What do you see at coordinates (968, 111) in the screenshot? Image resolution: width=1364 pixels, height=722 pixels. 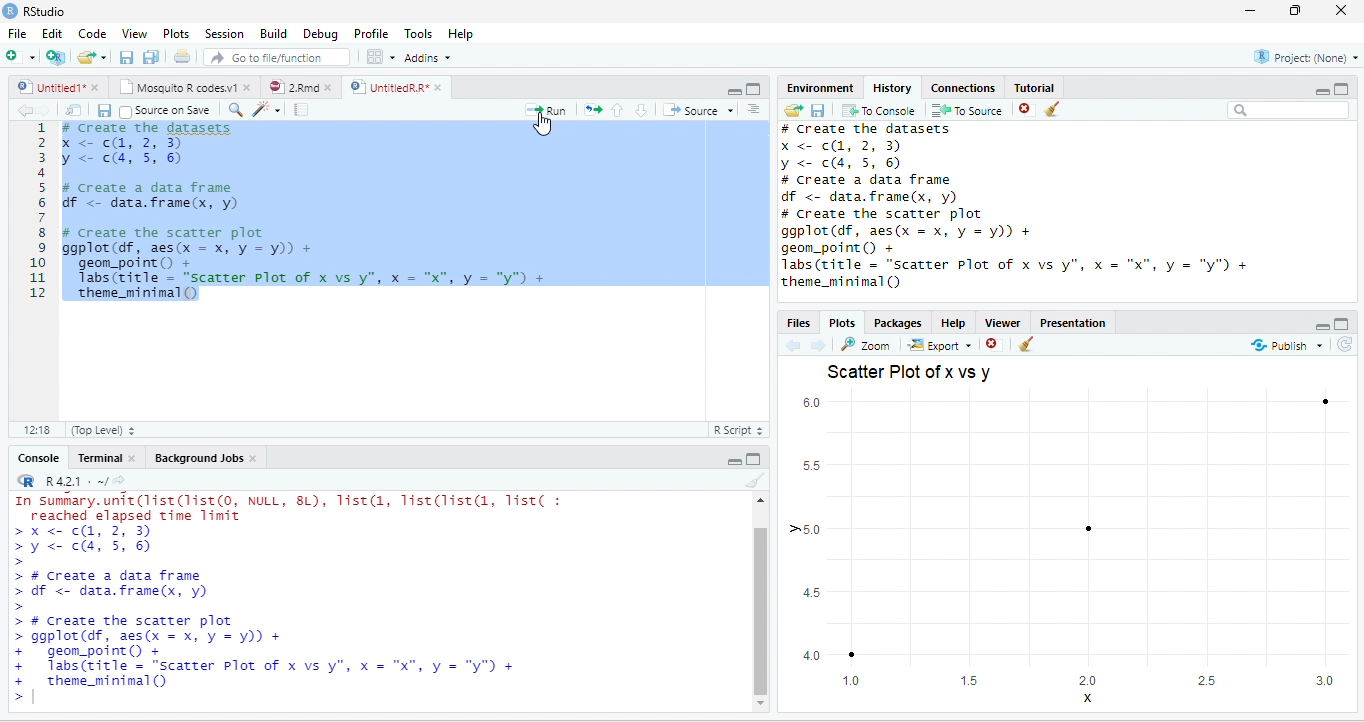 I see `To Source` at bounding box center [968, 111].